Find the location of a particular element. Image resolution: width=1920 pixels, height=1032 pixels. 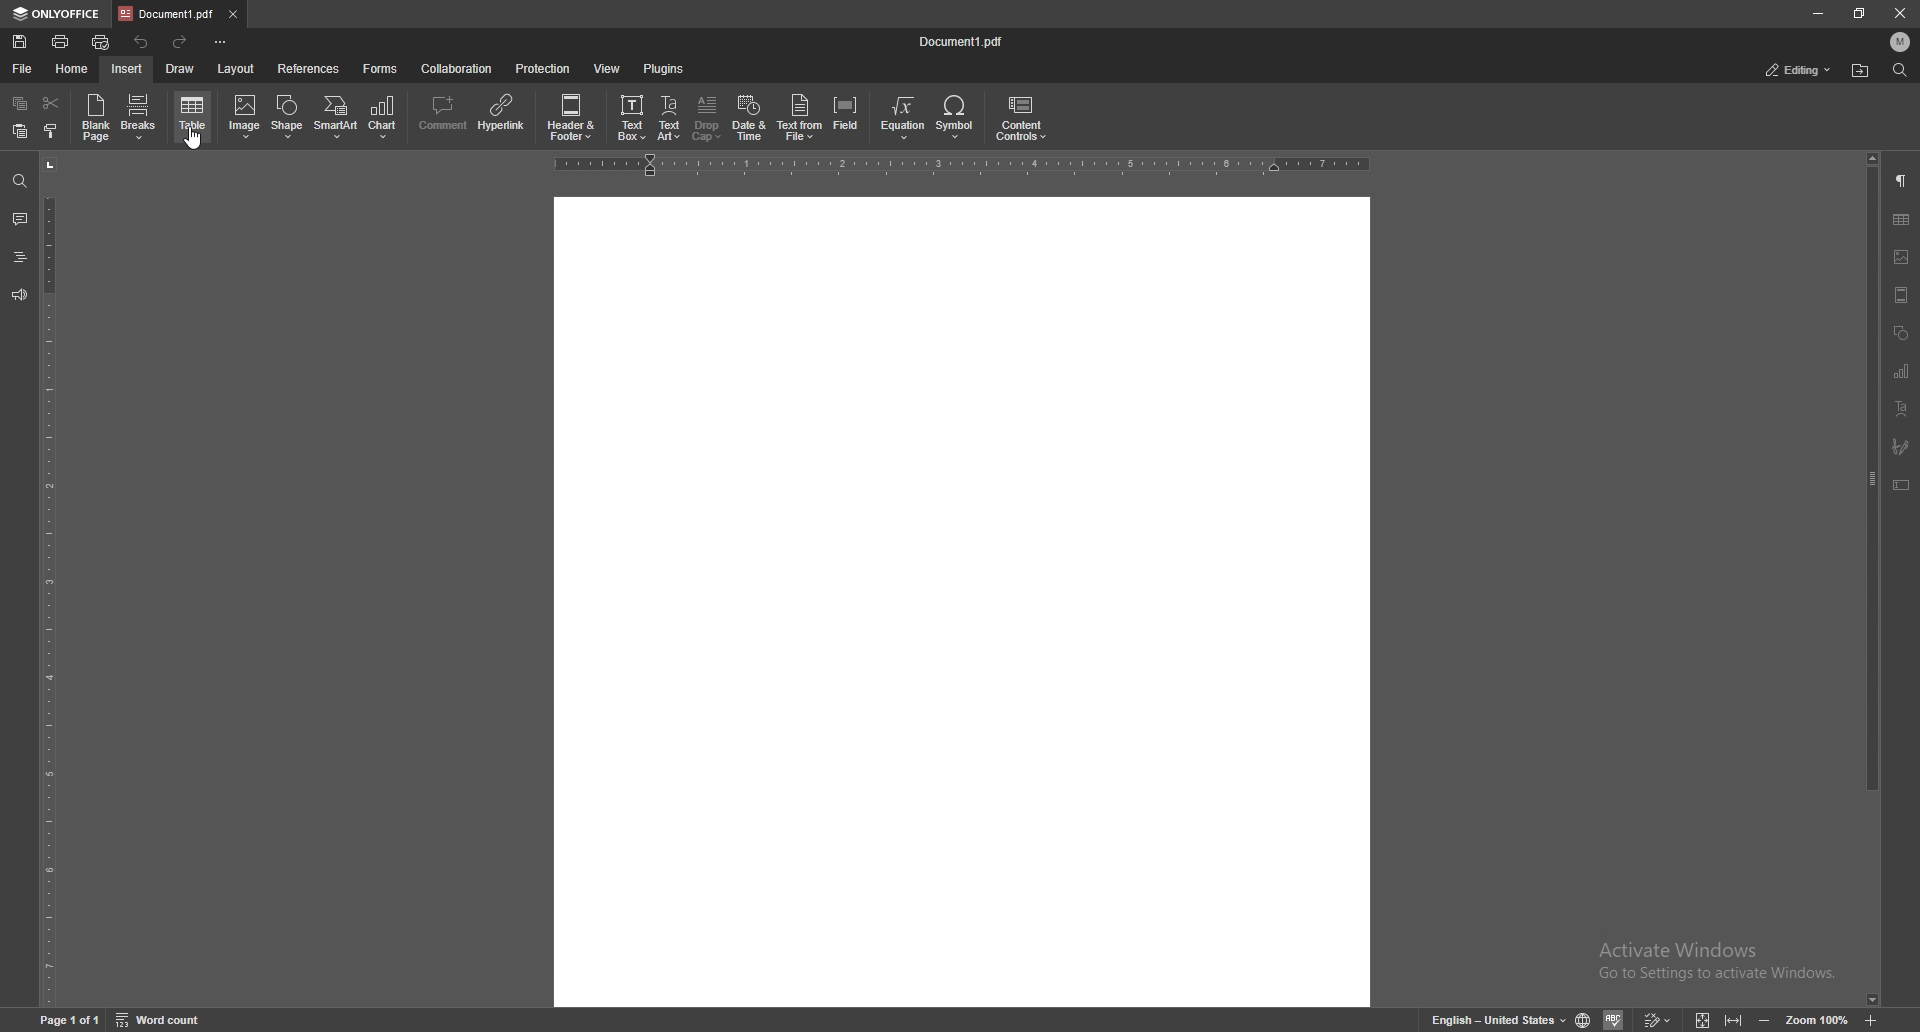

smartart is located at coordinates (335, 117).